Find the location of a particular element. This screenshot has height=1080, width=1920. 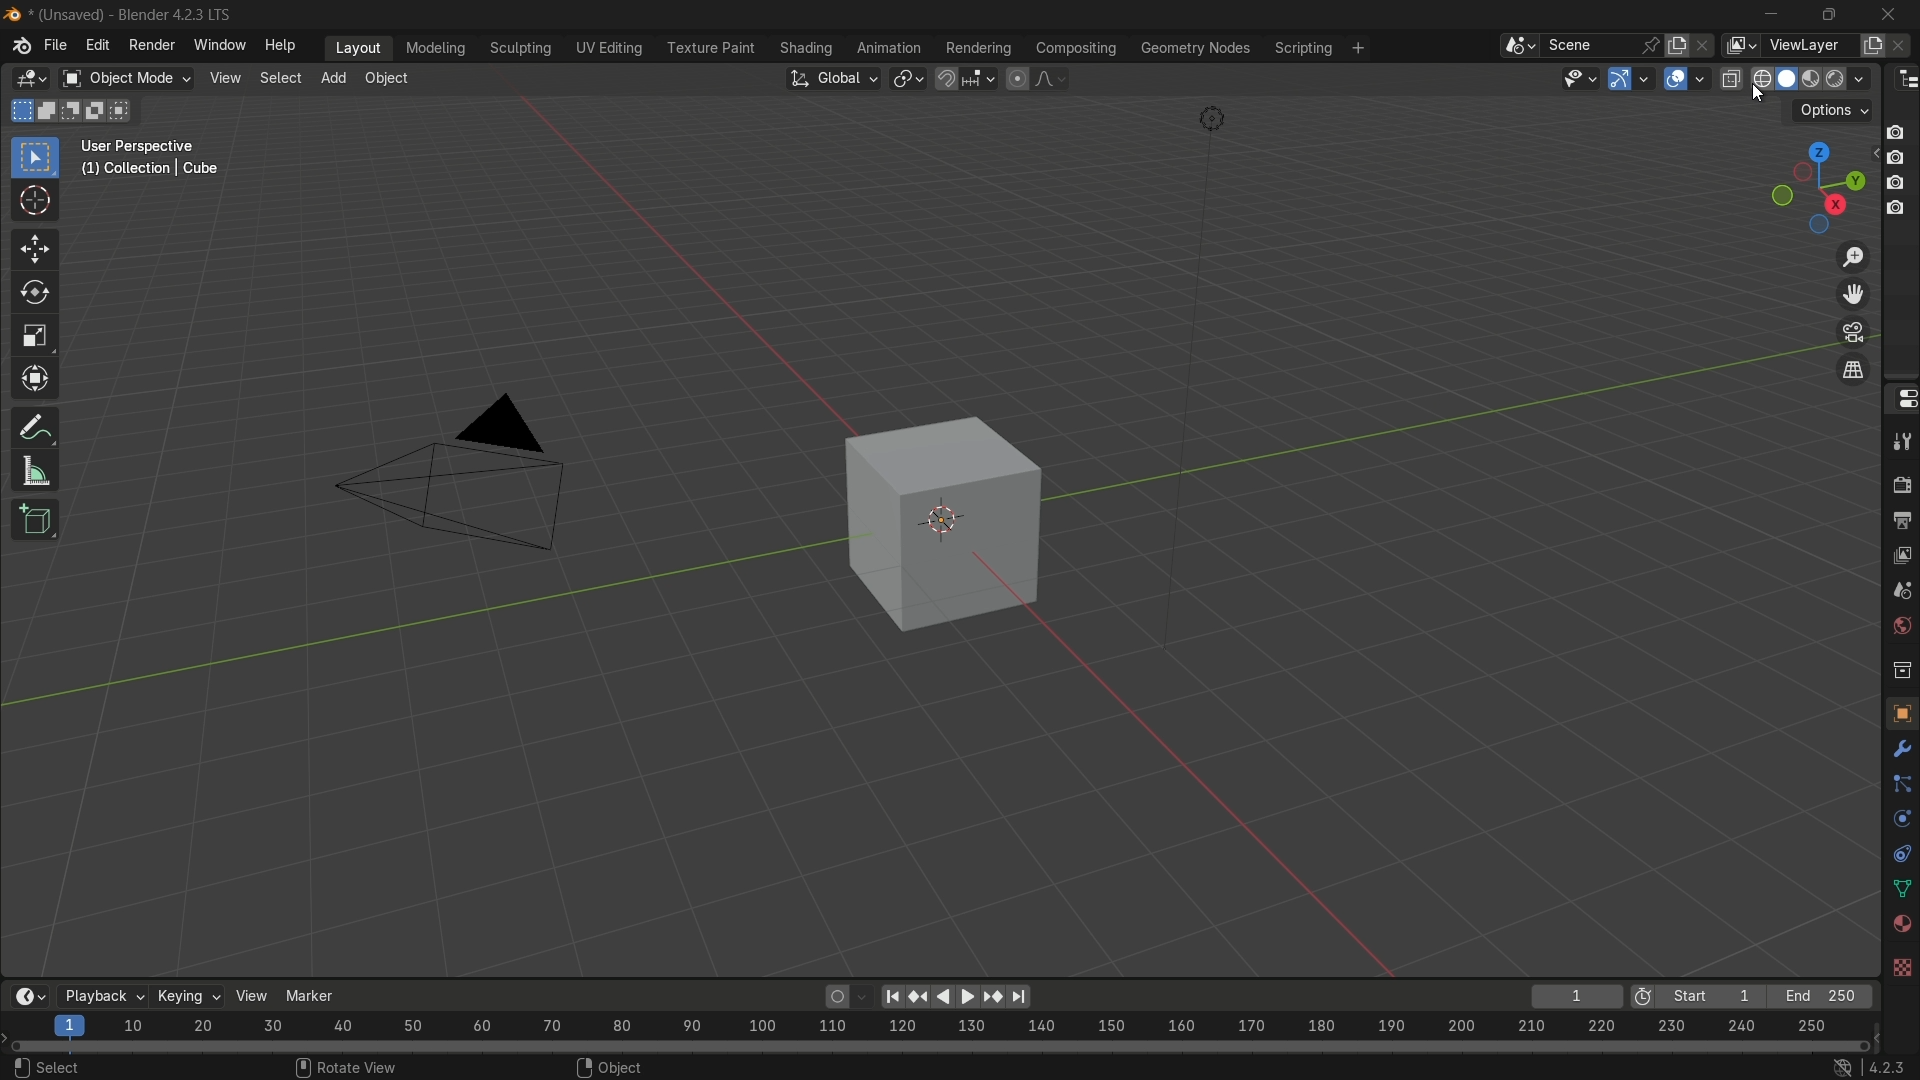

switch current view is located at coordinates (1854, 368).